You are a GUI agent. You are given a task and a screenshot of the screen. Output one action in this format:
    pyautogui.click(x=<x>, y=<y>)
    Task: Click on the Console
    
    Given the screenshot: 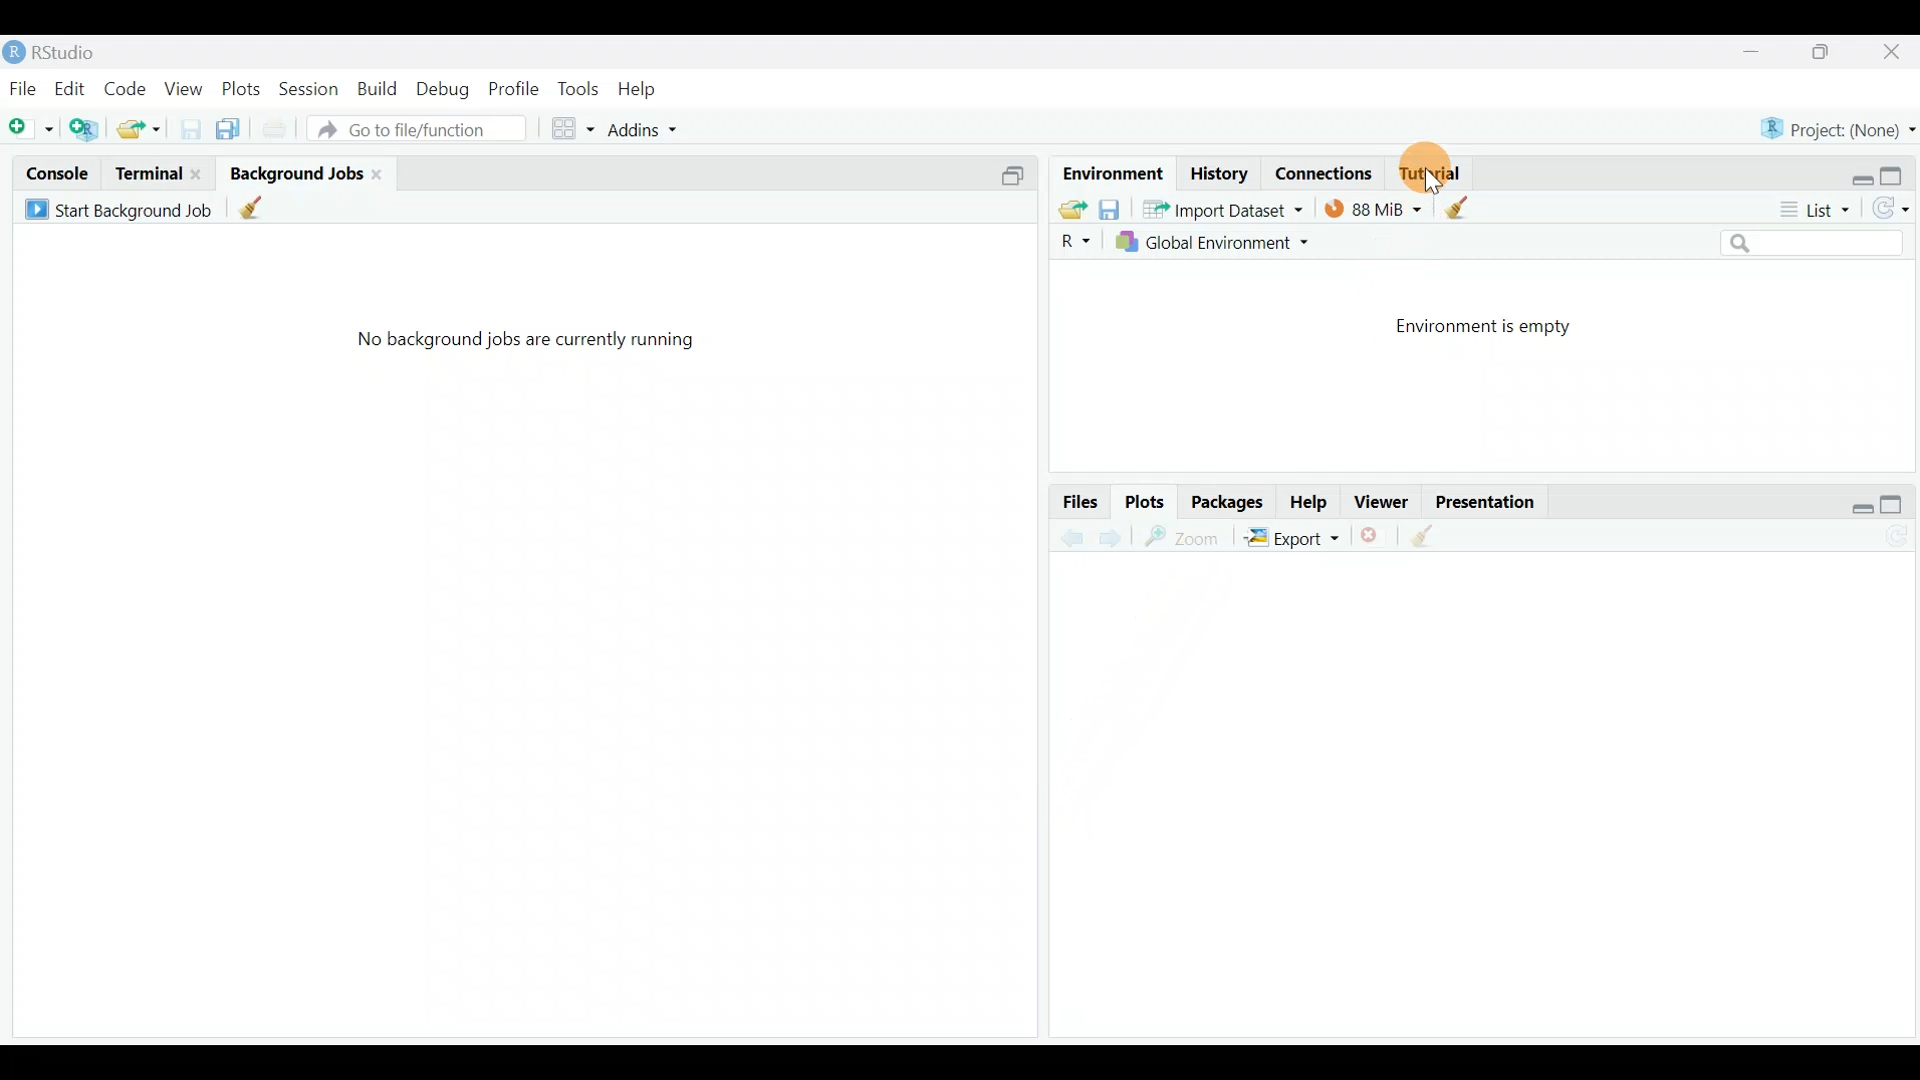 What is the action you would take?
    pyautogui.click(x=59, y=173)
    